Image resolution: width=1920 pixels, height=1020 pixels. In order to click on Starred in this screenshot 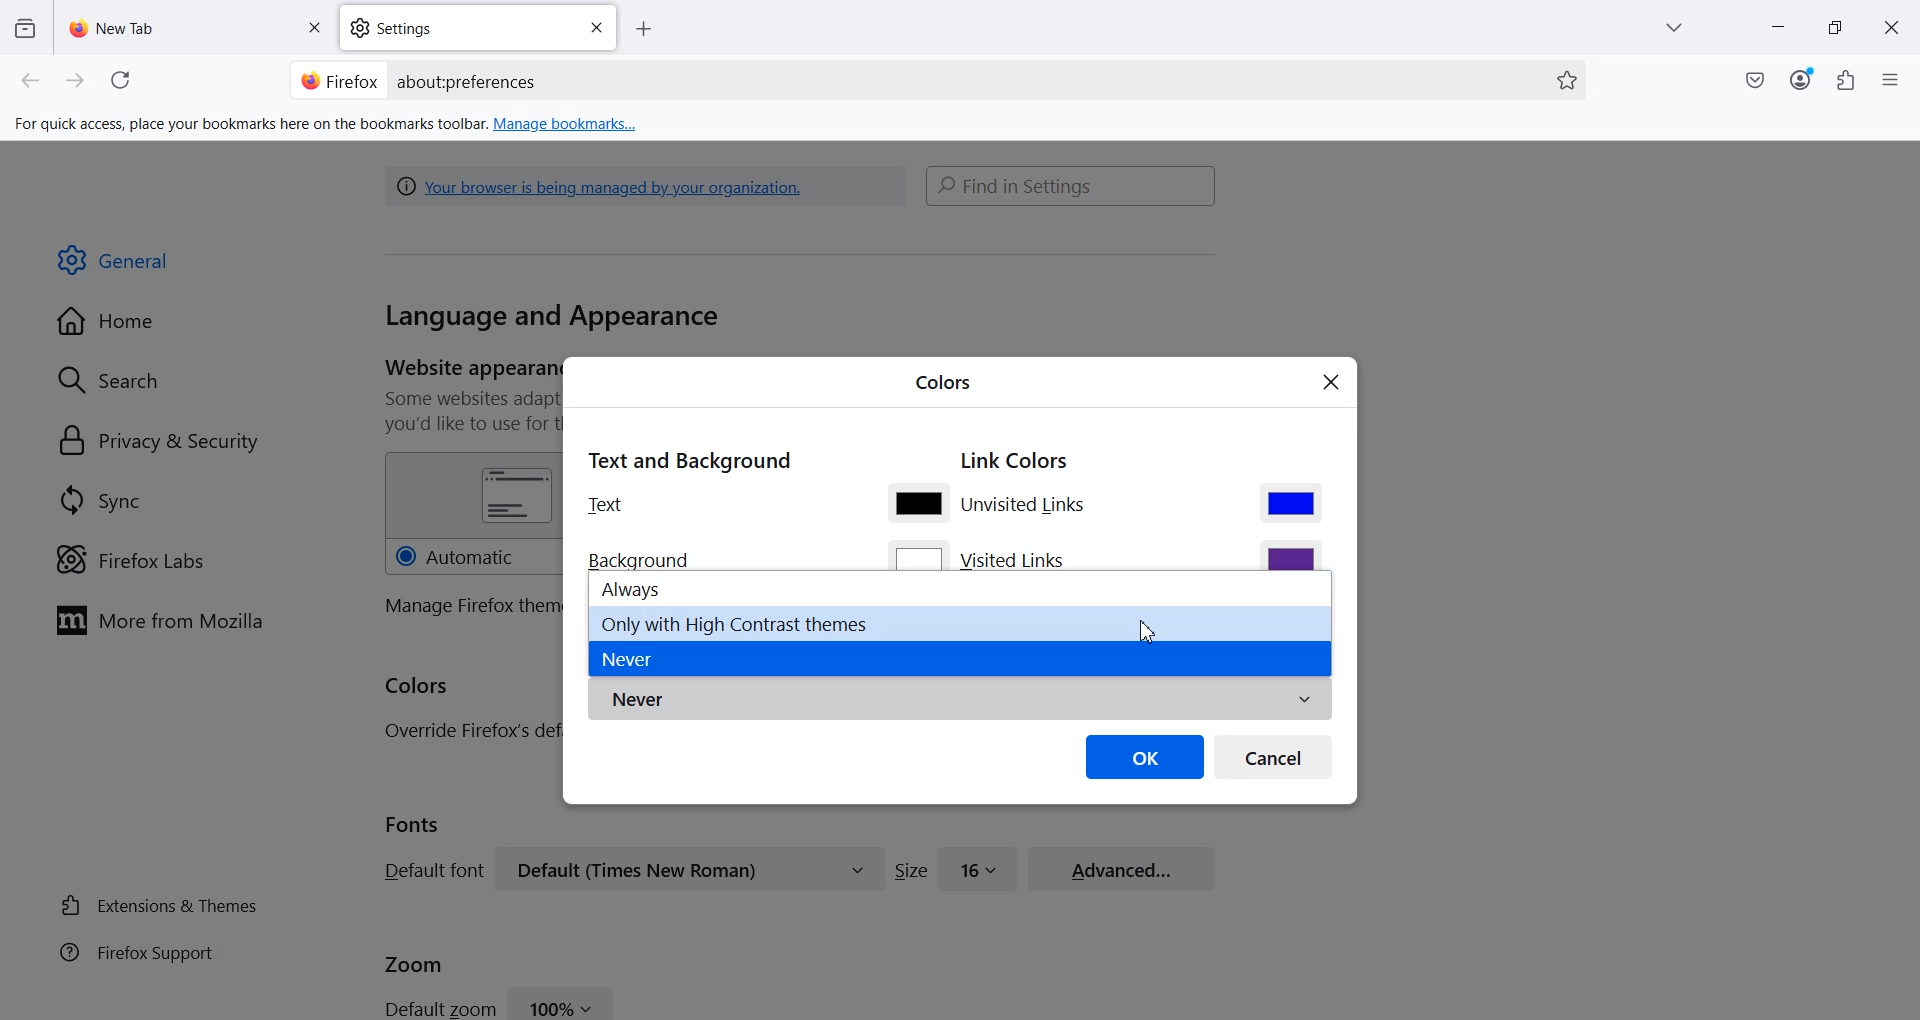, I will do `click(1567, 81)`.